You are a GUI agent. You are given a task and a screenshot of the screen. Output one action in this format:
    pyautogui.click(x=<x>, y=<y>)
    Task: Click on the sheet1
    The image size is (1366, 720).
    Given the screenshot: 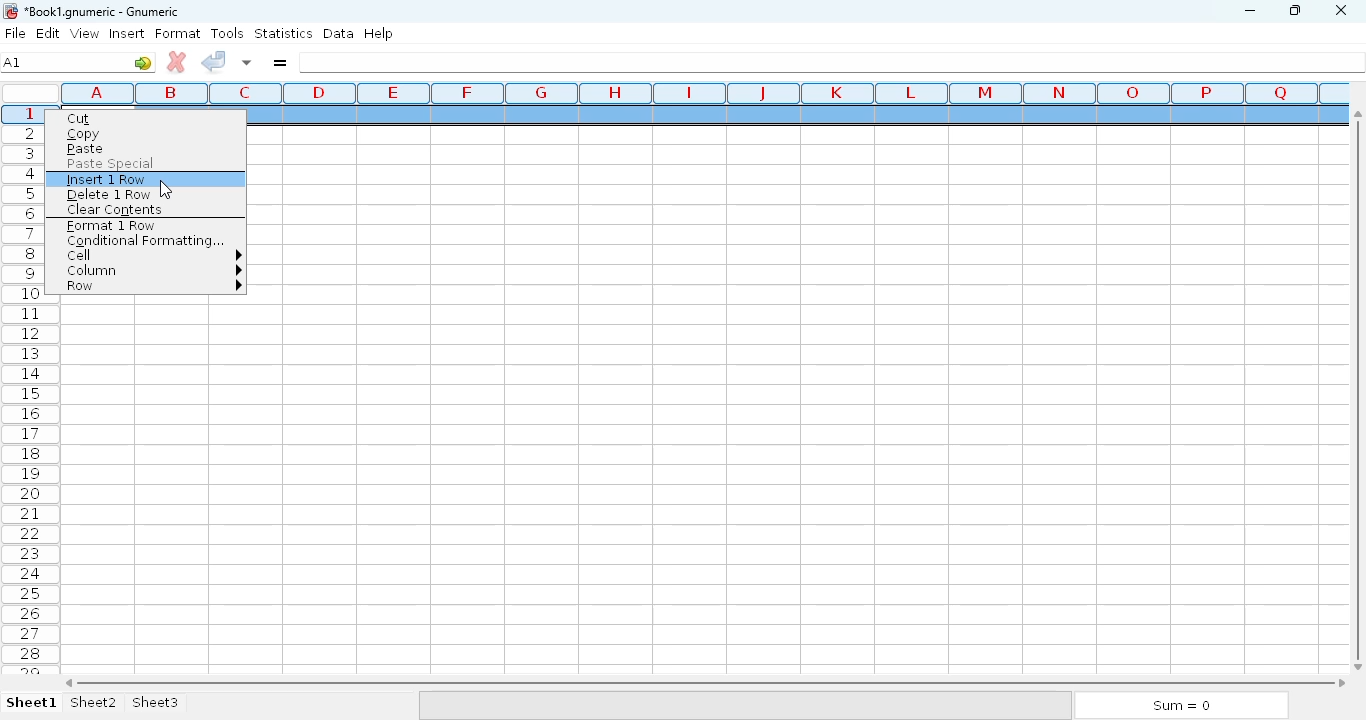 What is the action you would take?
    pyautogui.click(x=32, y=703)
    